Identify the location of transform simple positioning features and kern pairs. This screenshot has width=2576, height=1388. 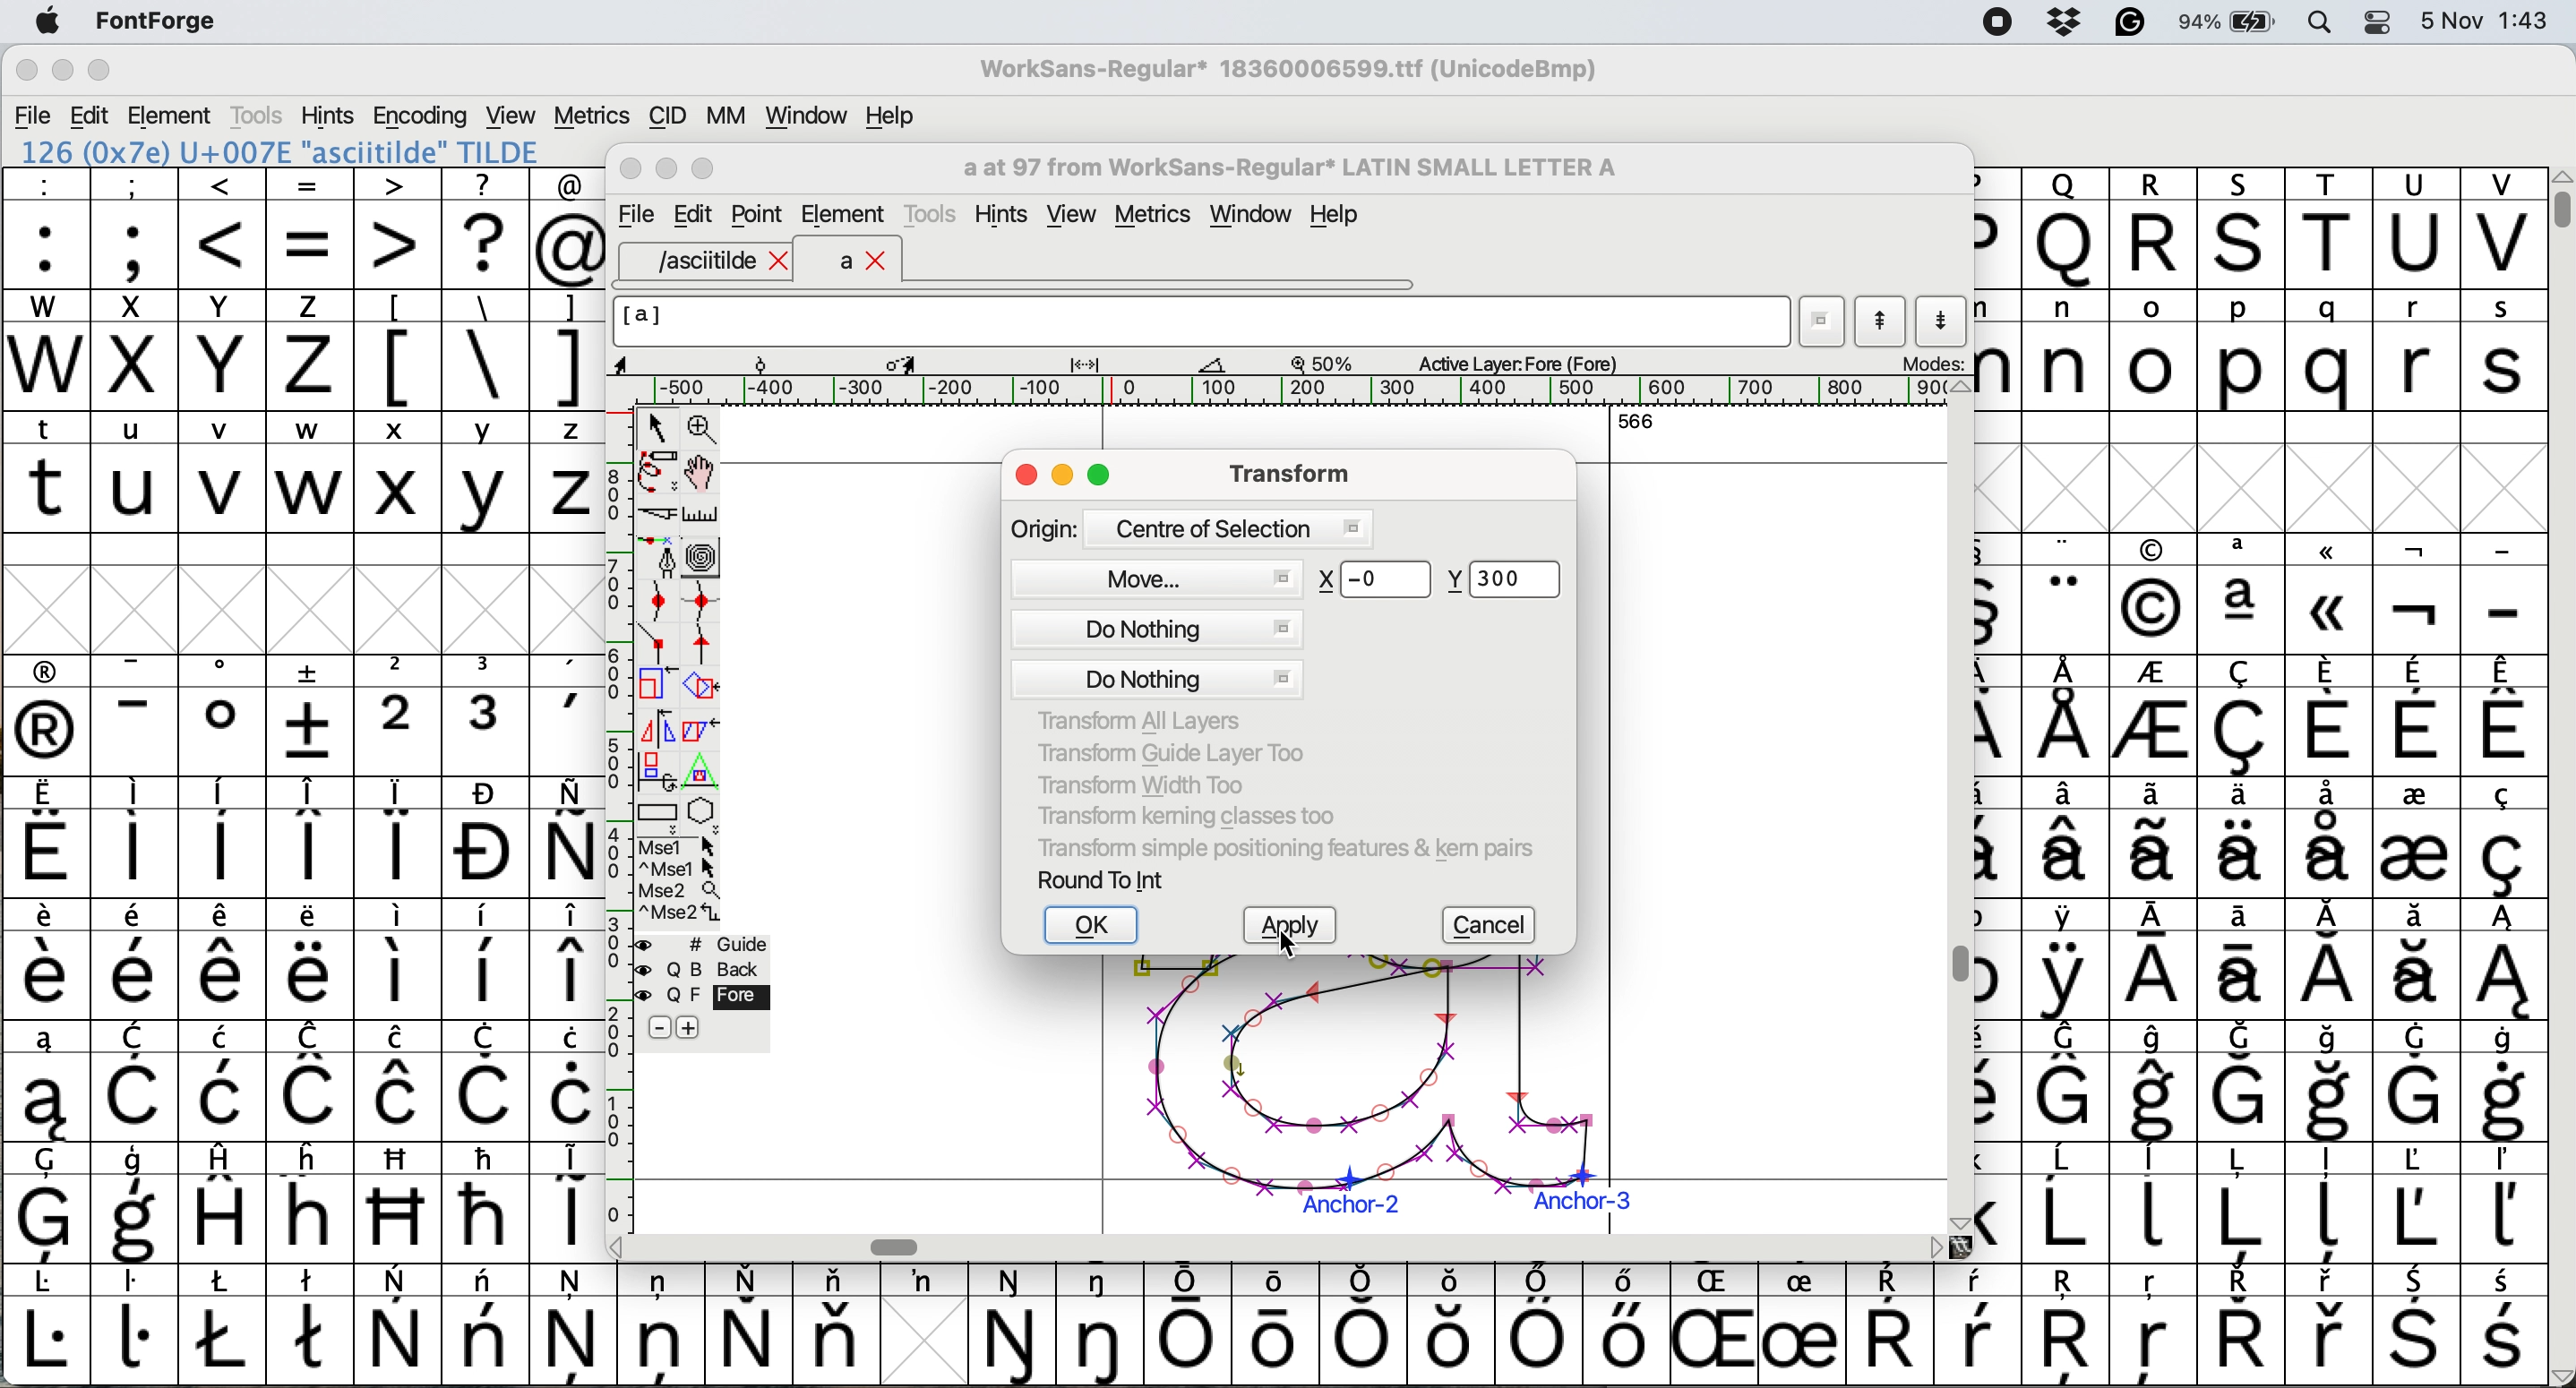
(1281, 852).